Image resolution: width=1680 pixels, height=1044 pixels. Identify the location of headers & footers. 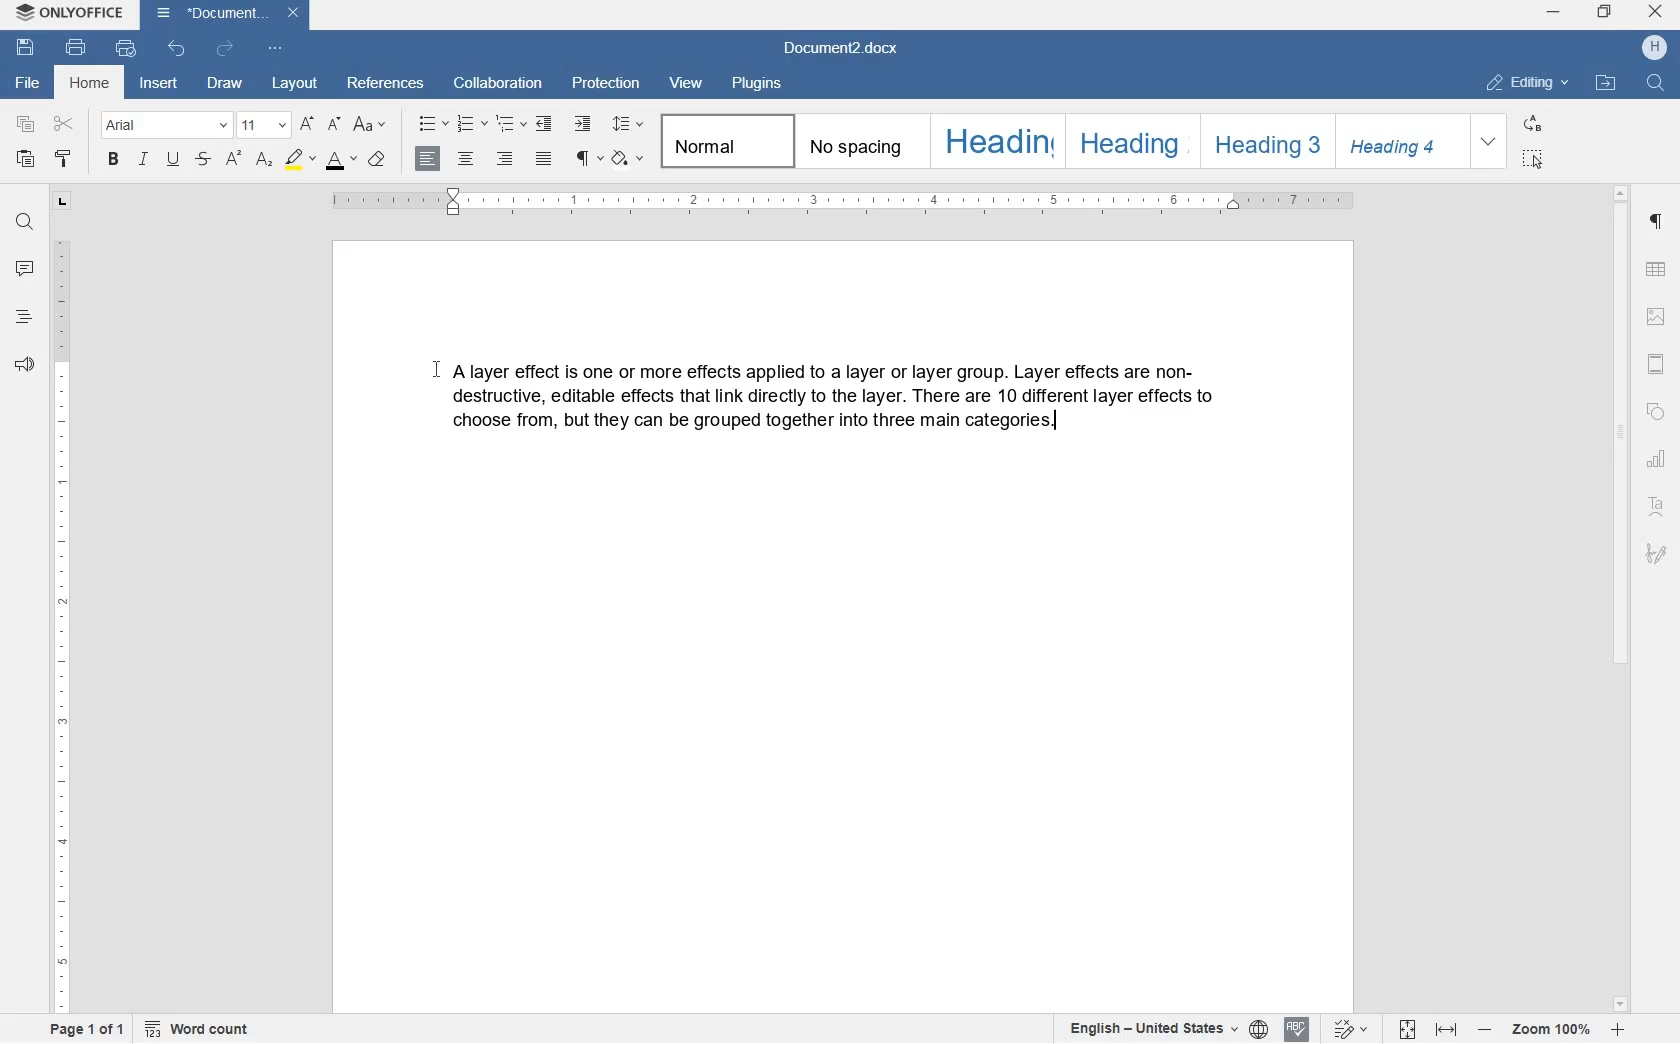
(1657, 363).